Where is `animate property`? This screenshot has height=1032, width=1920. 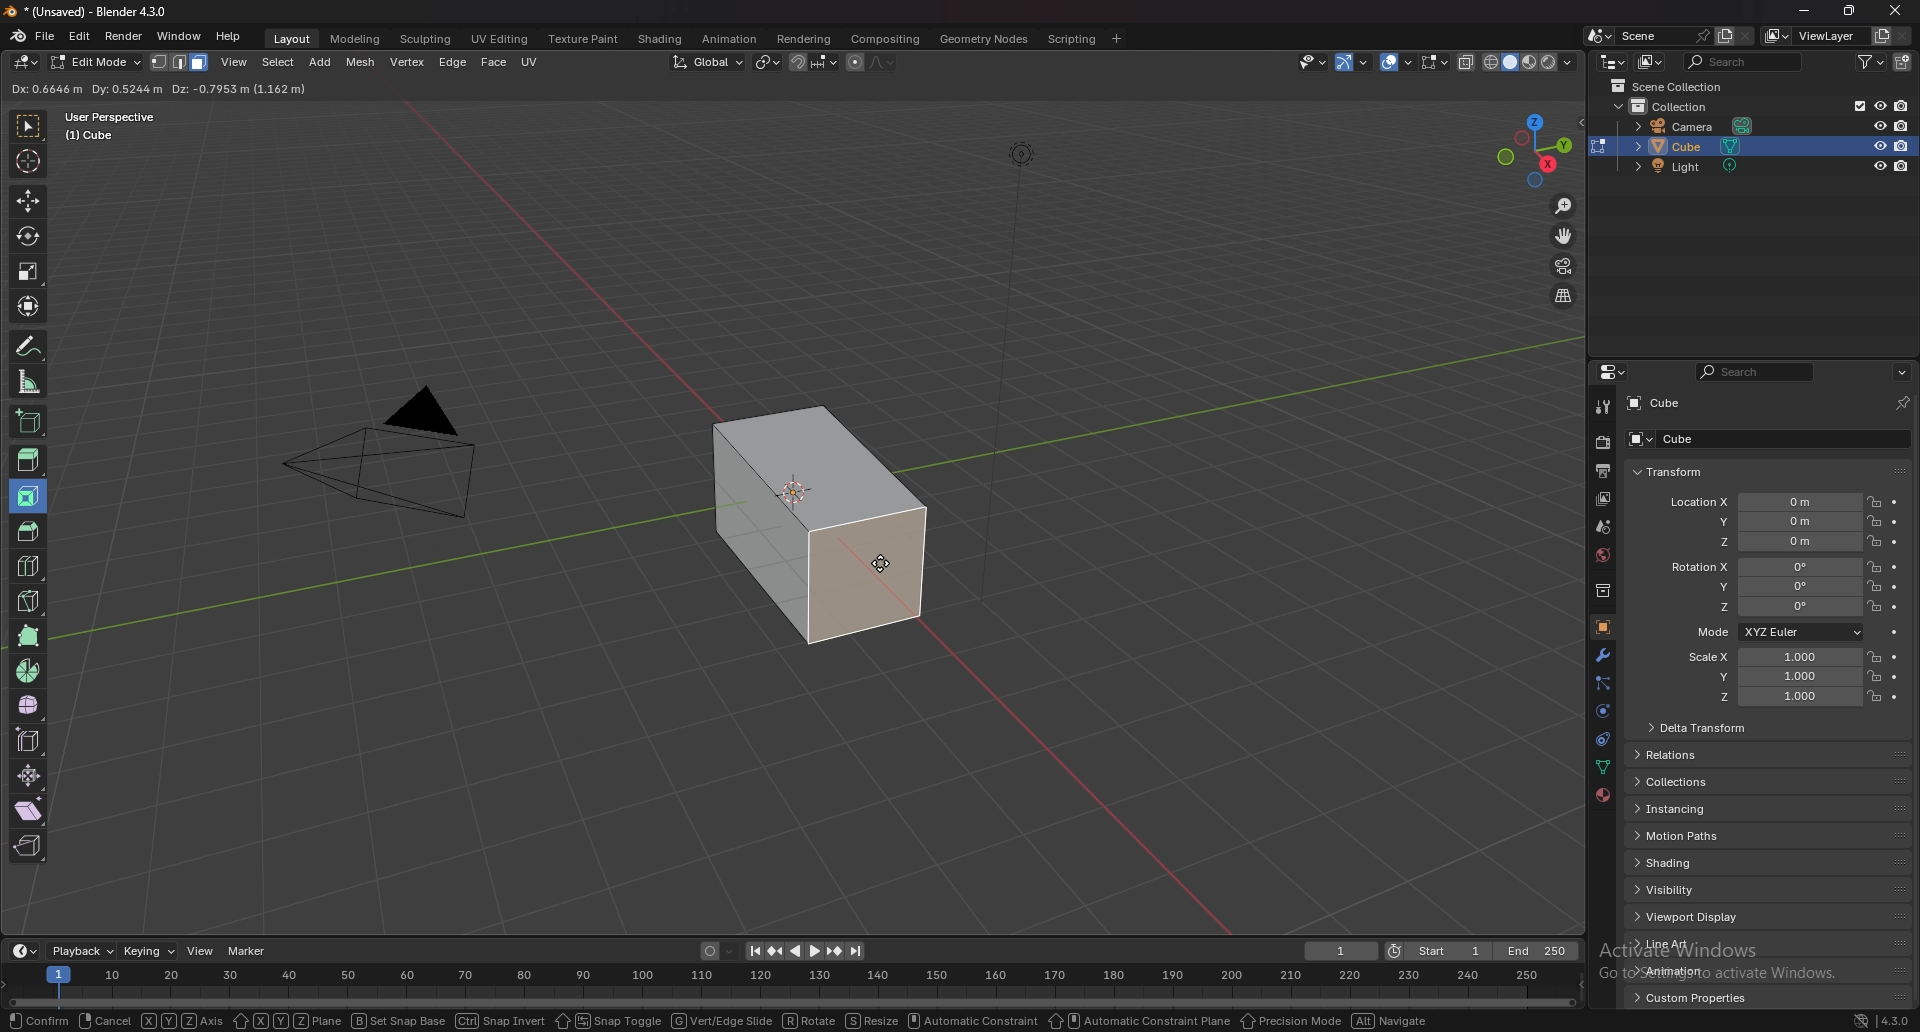
animate property is located at coordinates (1894, 677).